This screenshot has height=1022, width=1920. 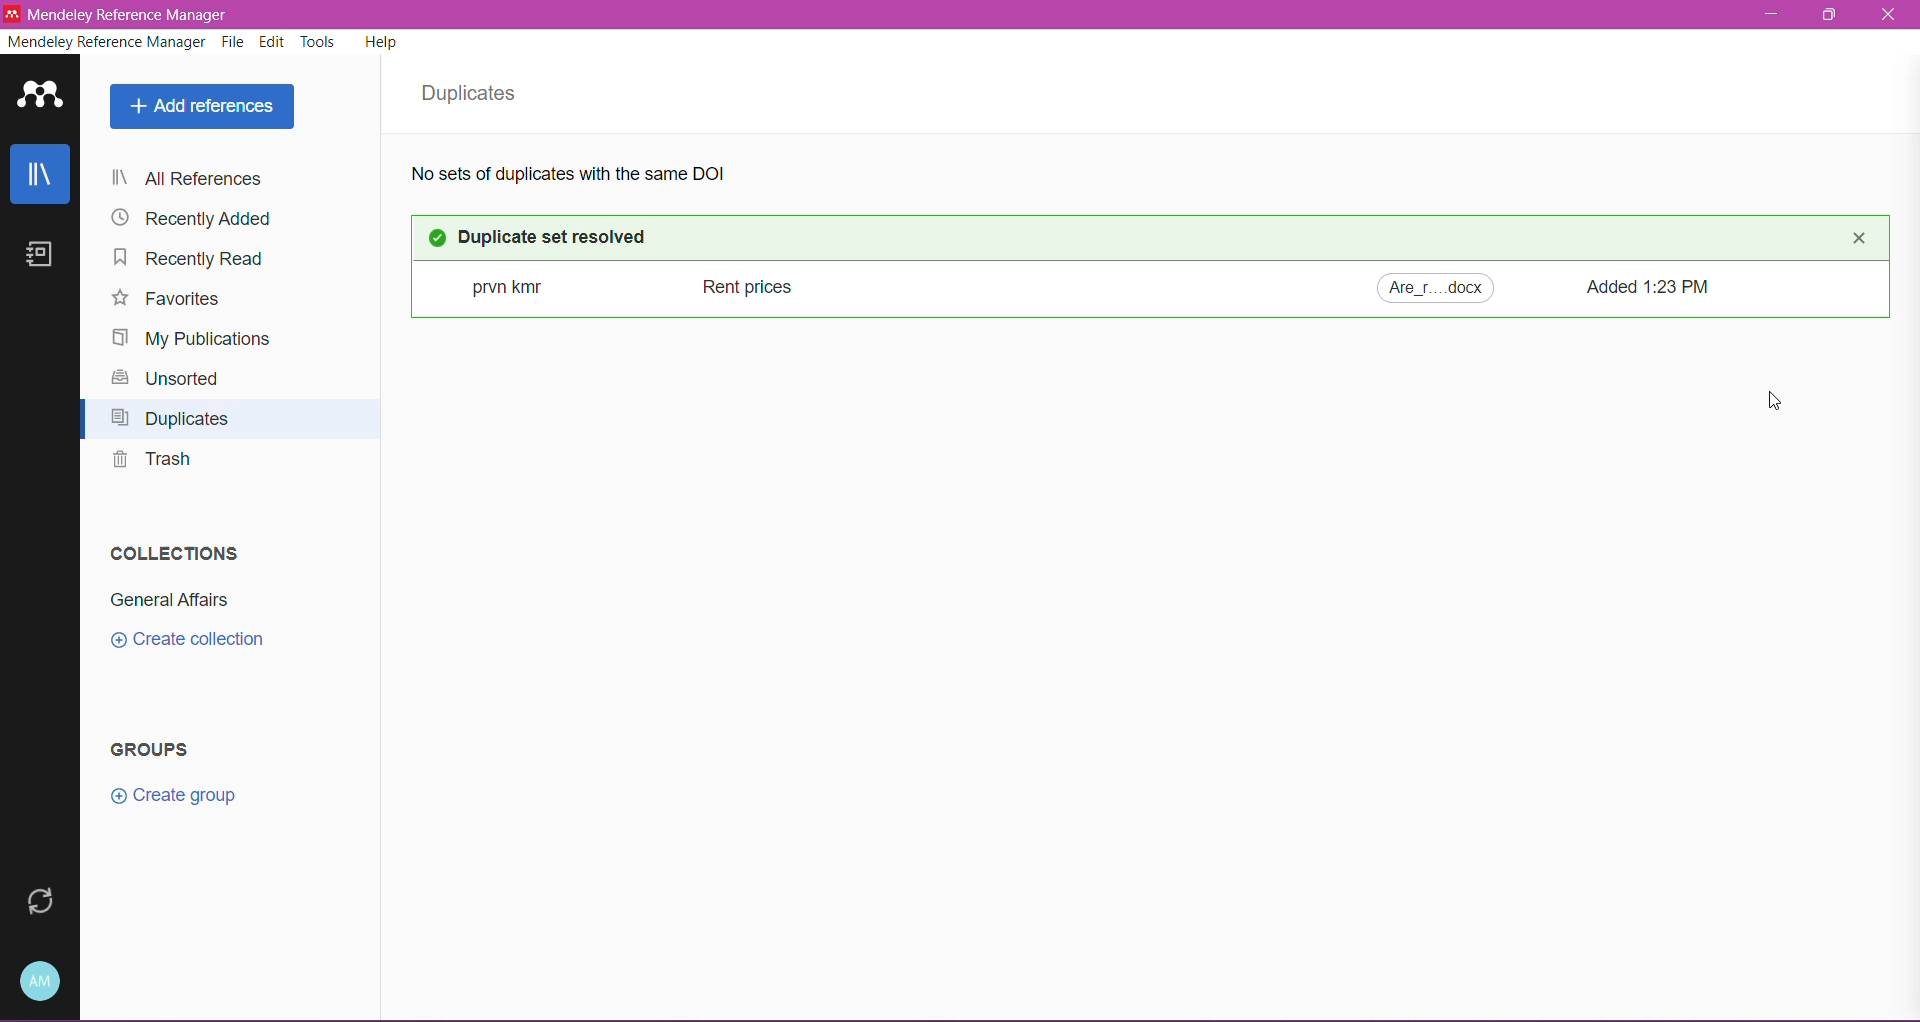 I want to click on Unsorted, so click(x=166, y=380).